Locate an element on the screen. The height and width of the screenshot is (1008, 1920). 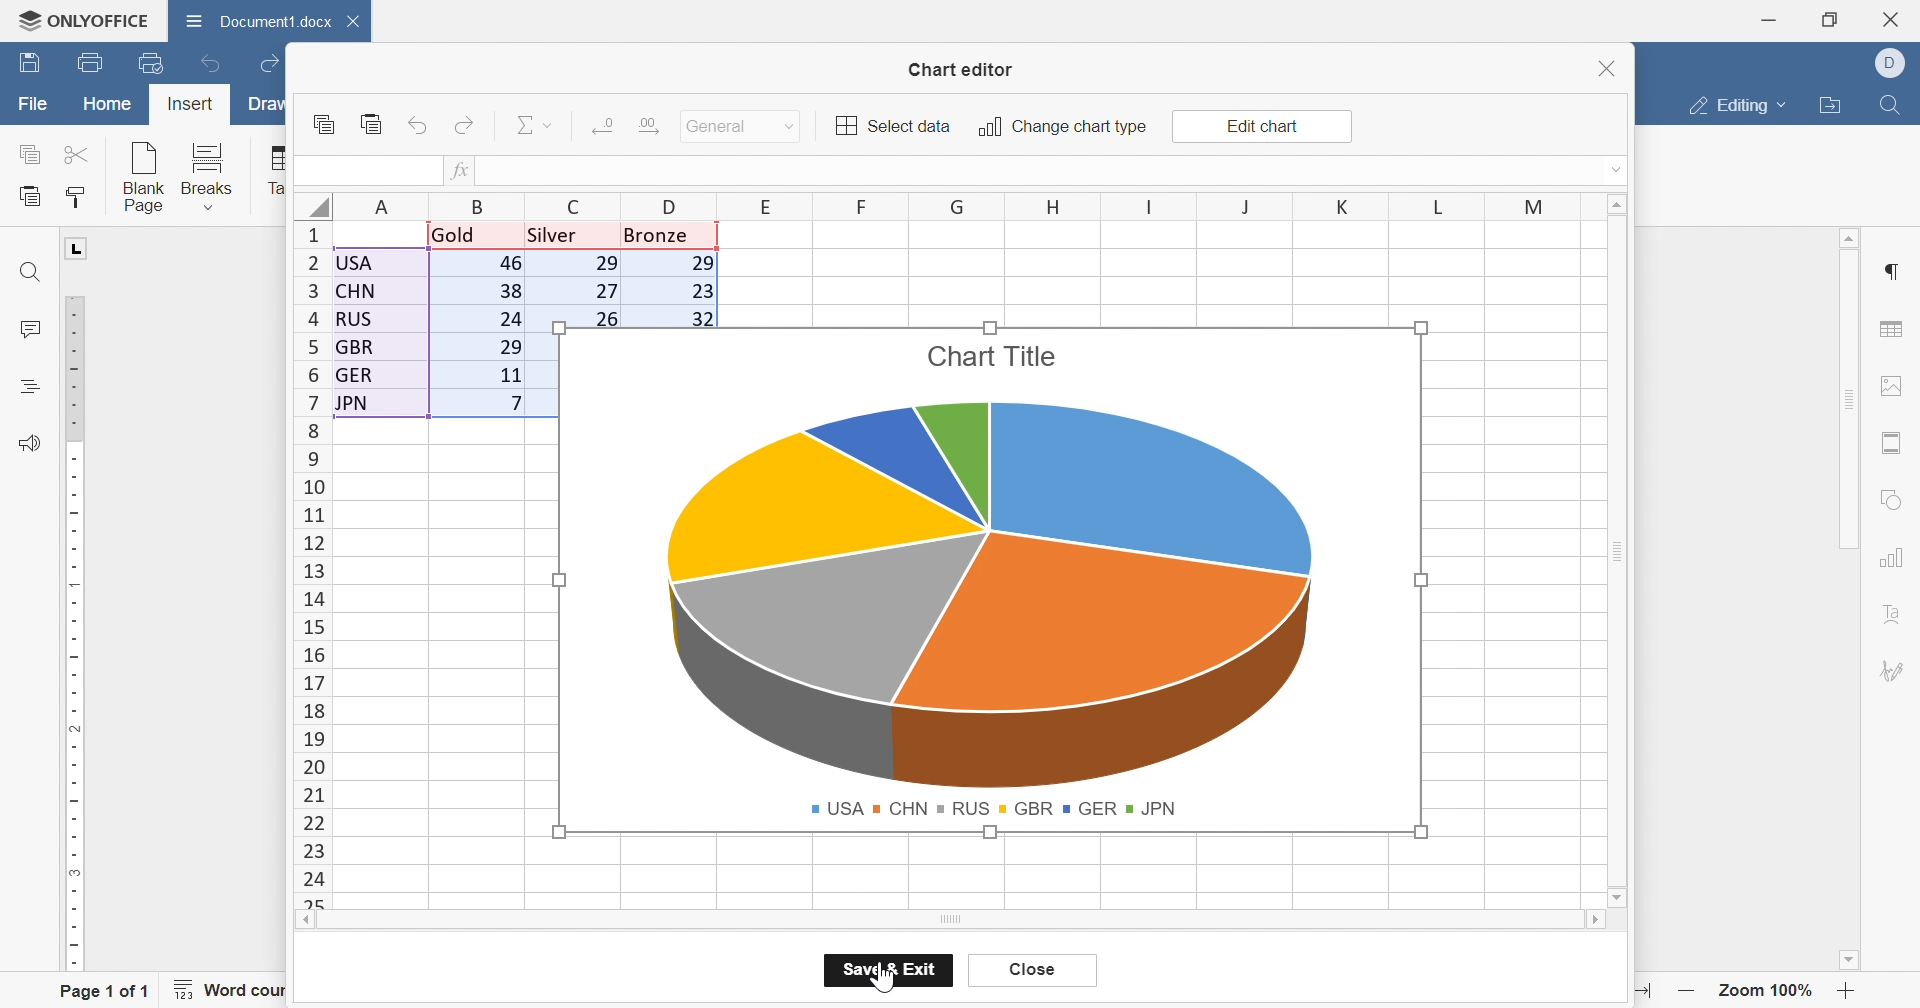
L is located at coordinates (78, 249).